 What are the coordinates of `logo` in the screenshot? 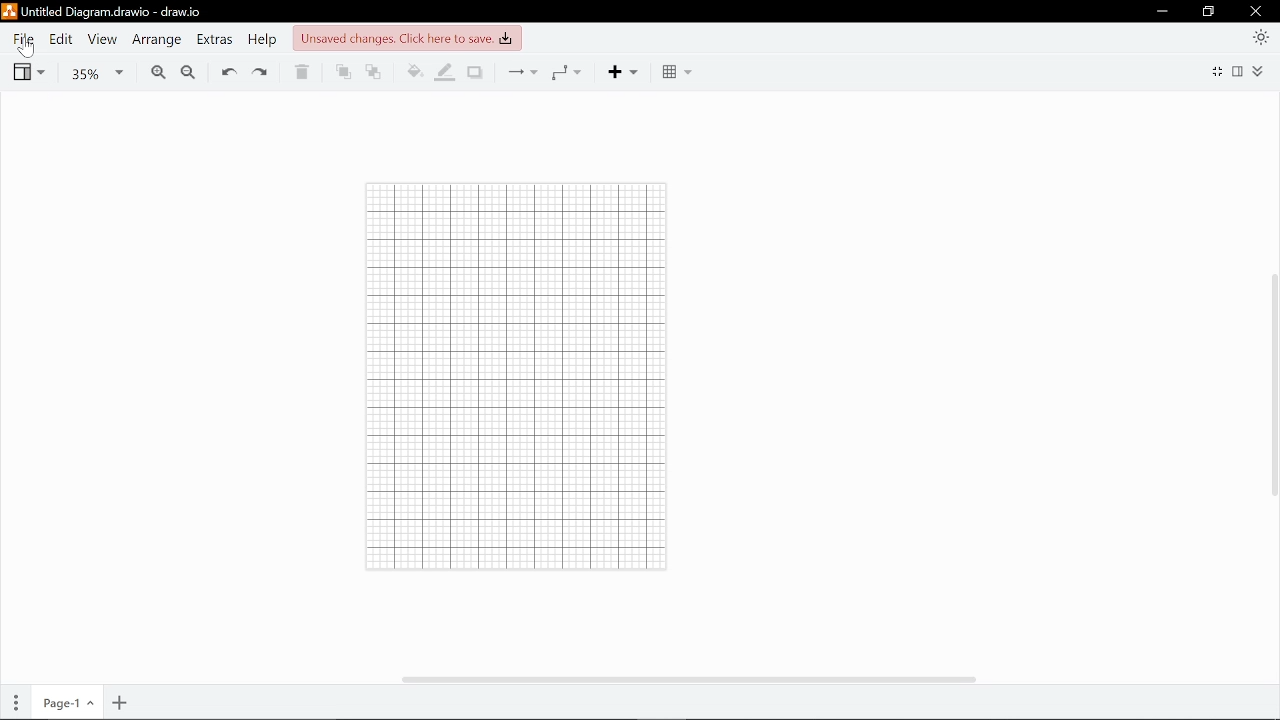 It's located at (10, 13).